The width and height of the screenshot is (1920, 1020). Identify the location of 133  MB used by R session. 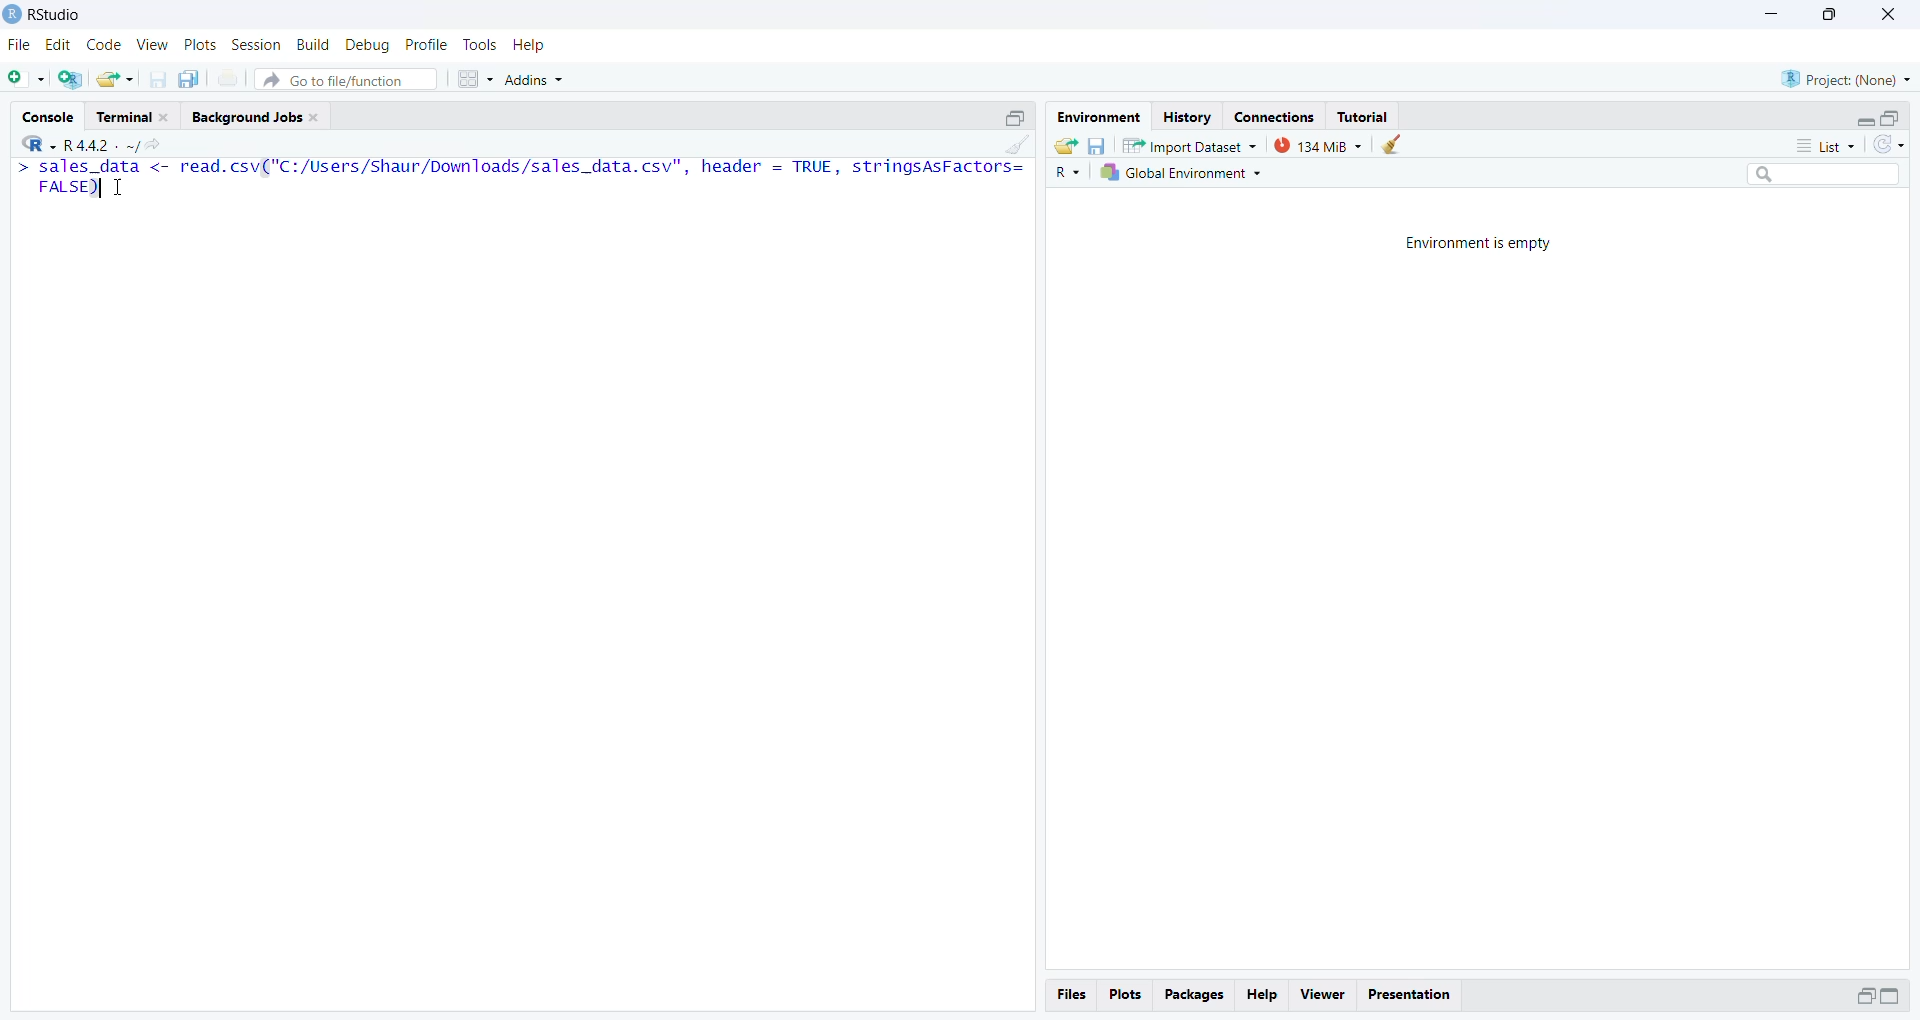
(1320, 149).